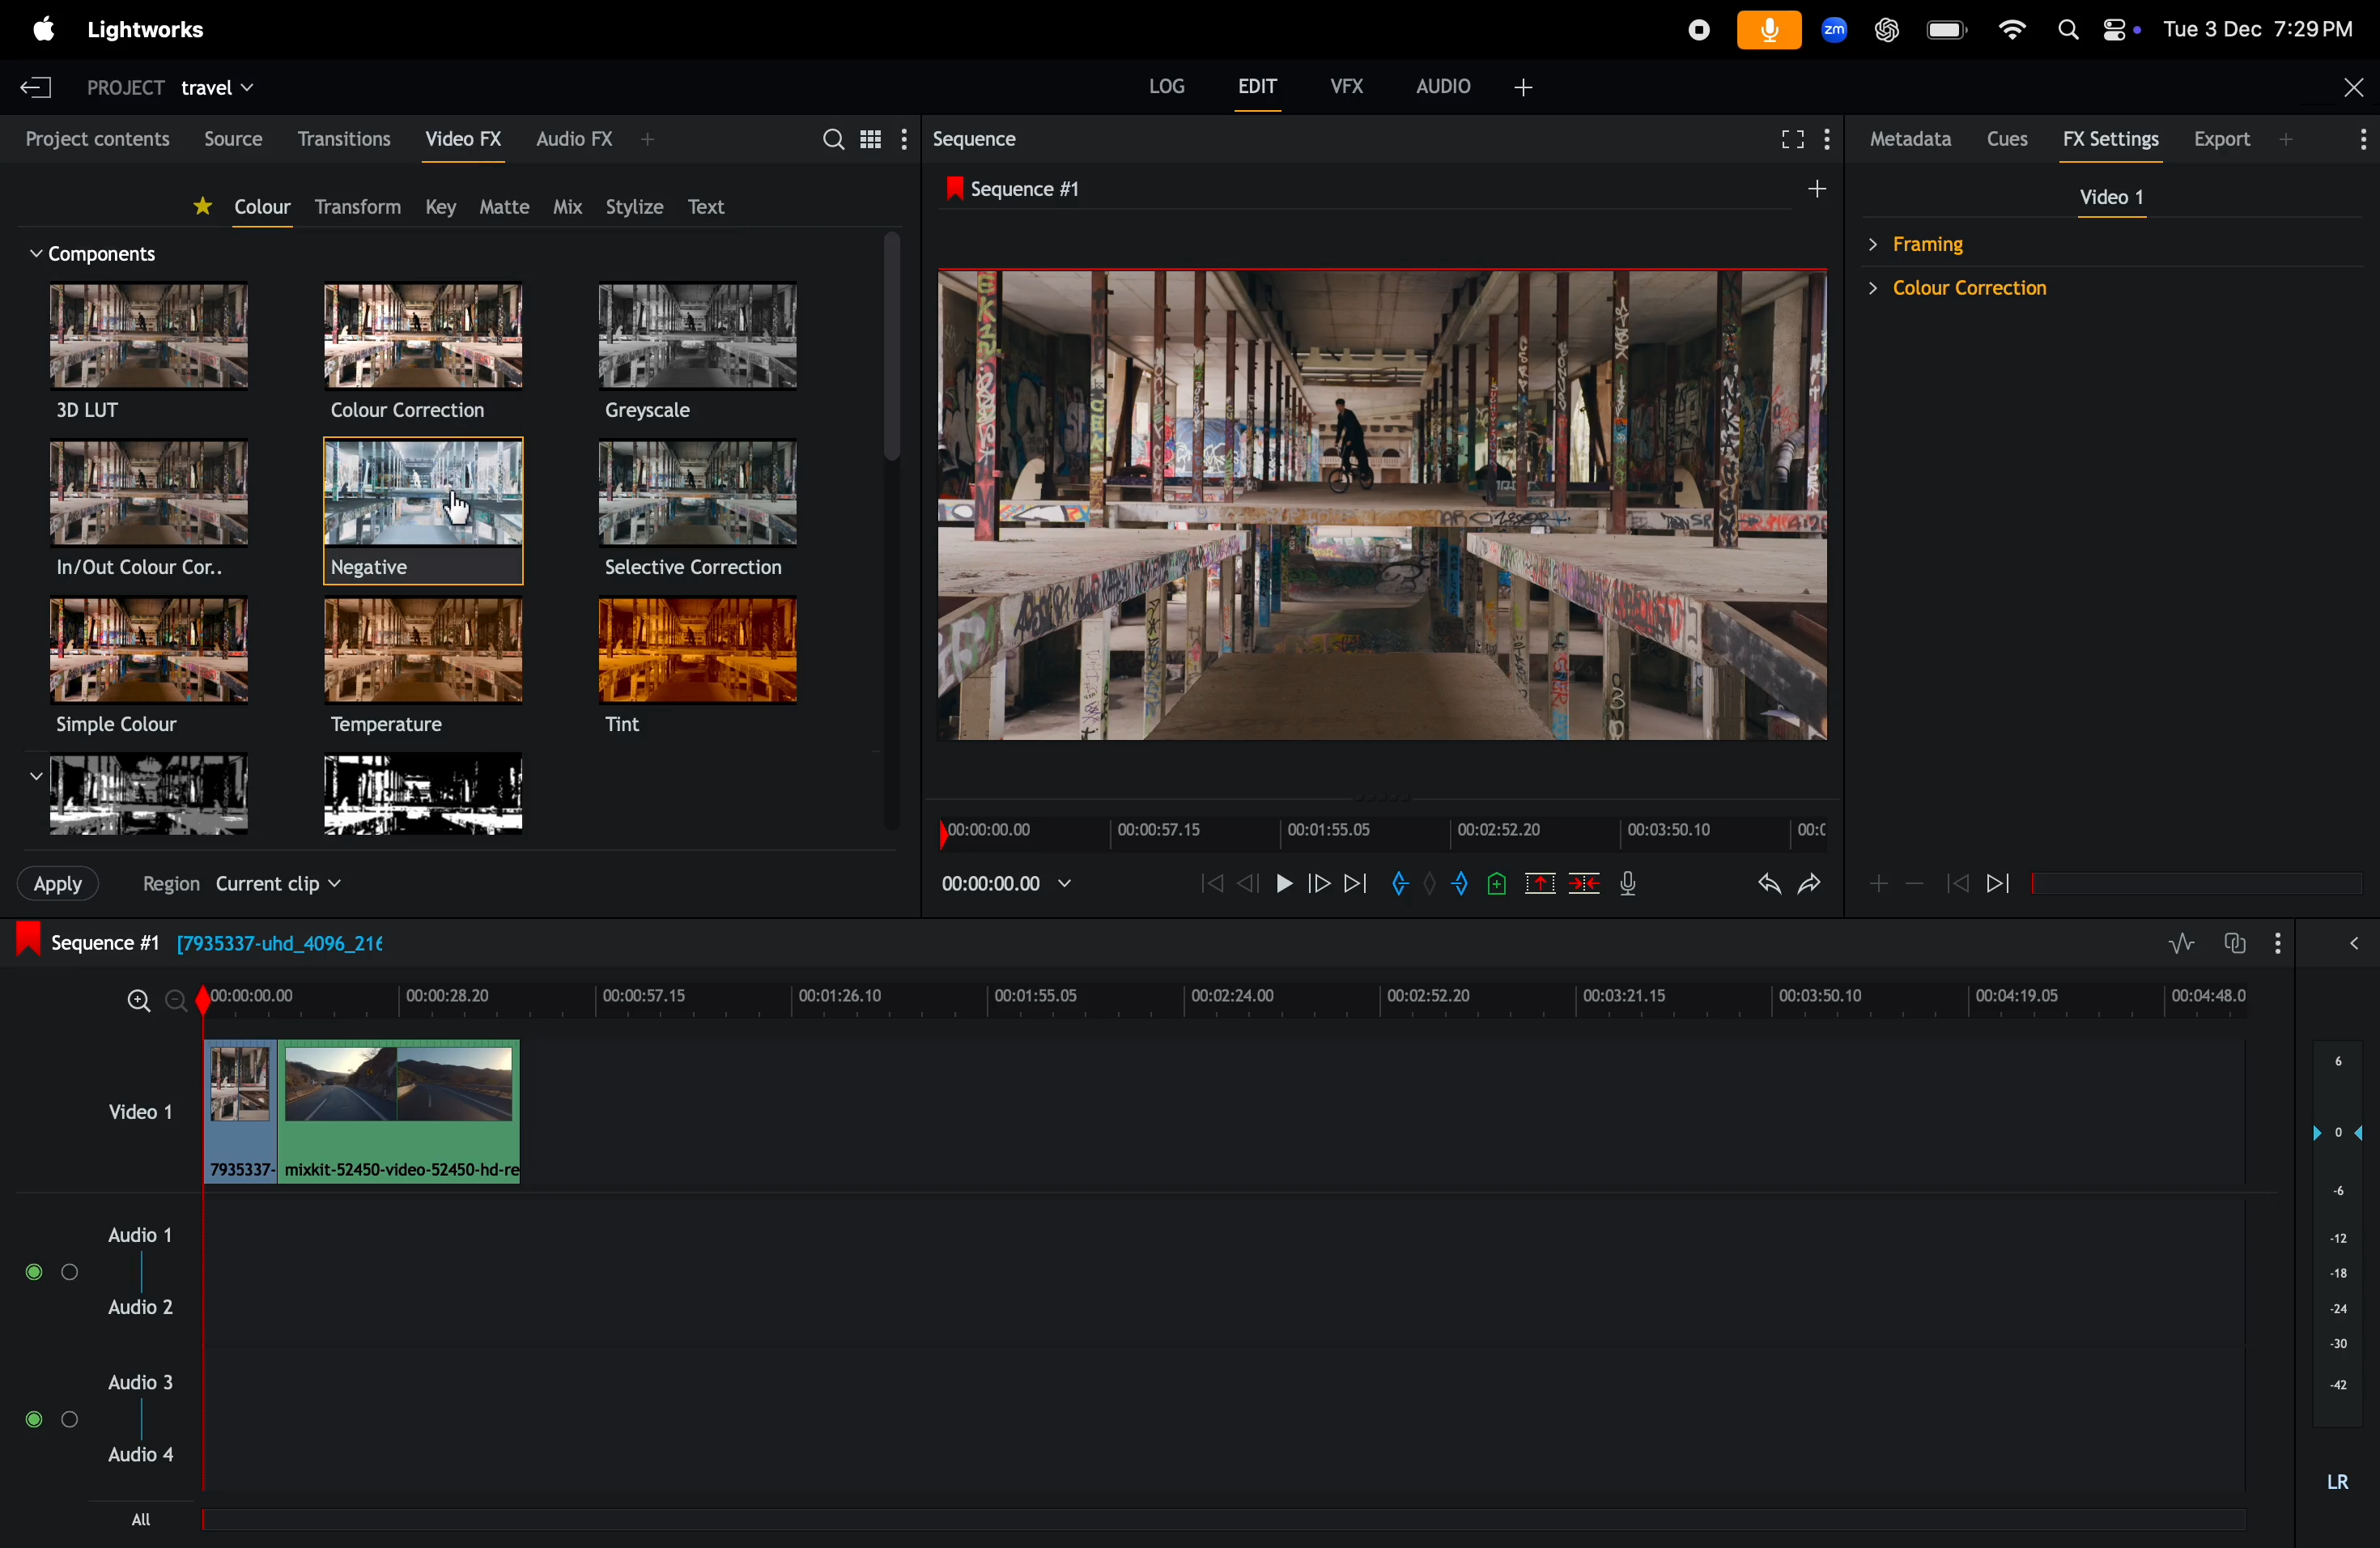 The image size is (2380, 1548). Describe the element at coordinates (1957, 882) in the screenshot. I see `previous` at that location.